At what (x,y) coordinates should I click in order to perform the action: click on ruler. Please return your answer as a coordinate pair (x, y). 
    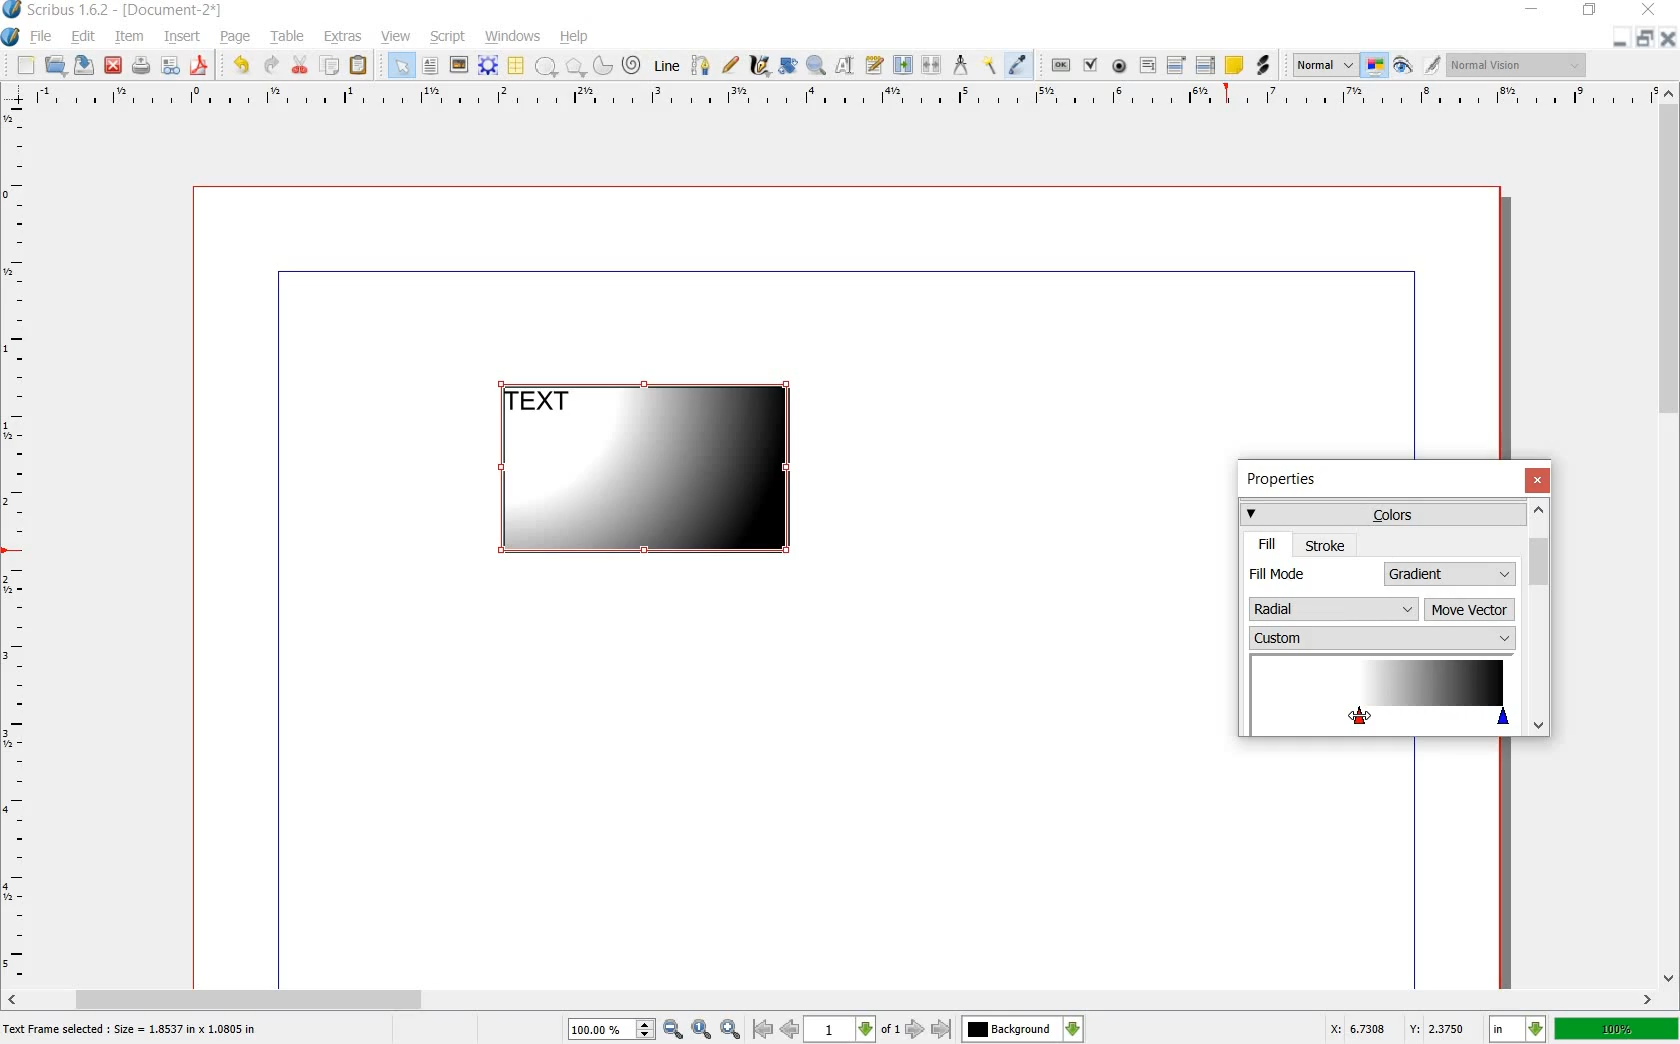
    Looking at the image, I should click on (837, 97).